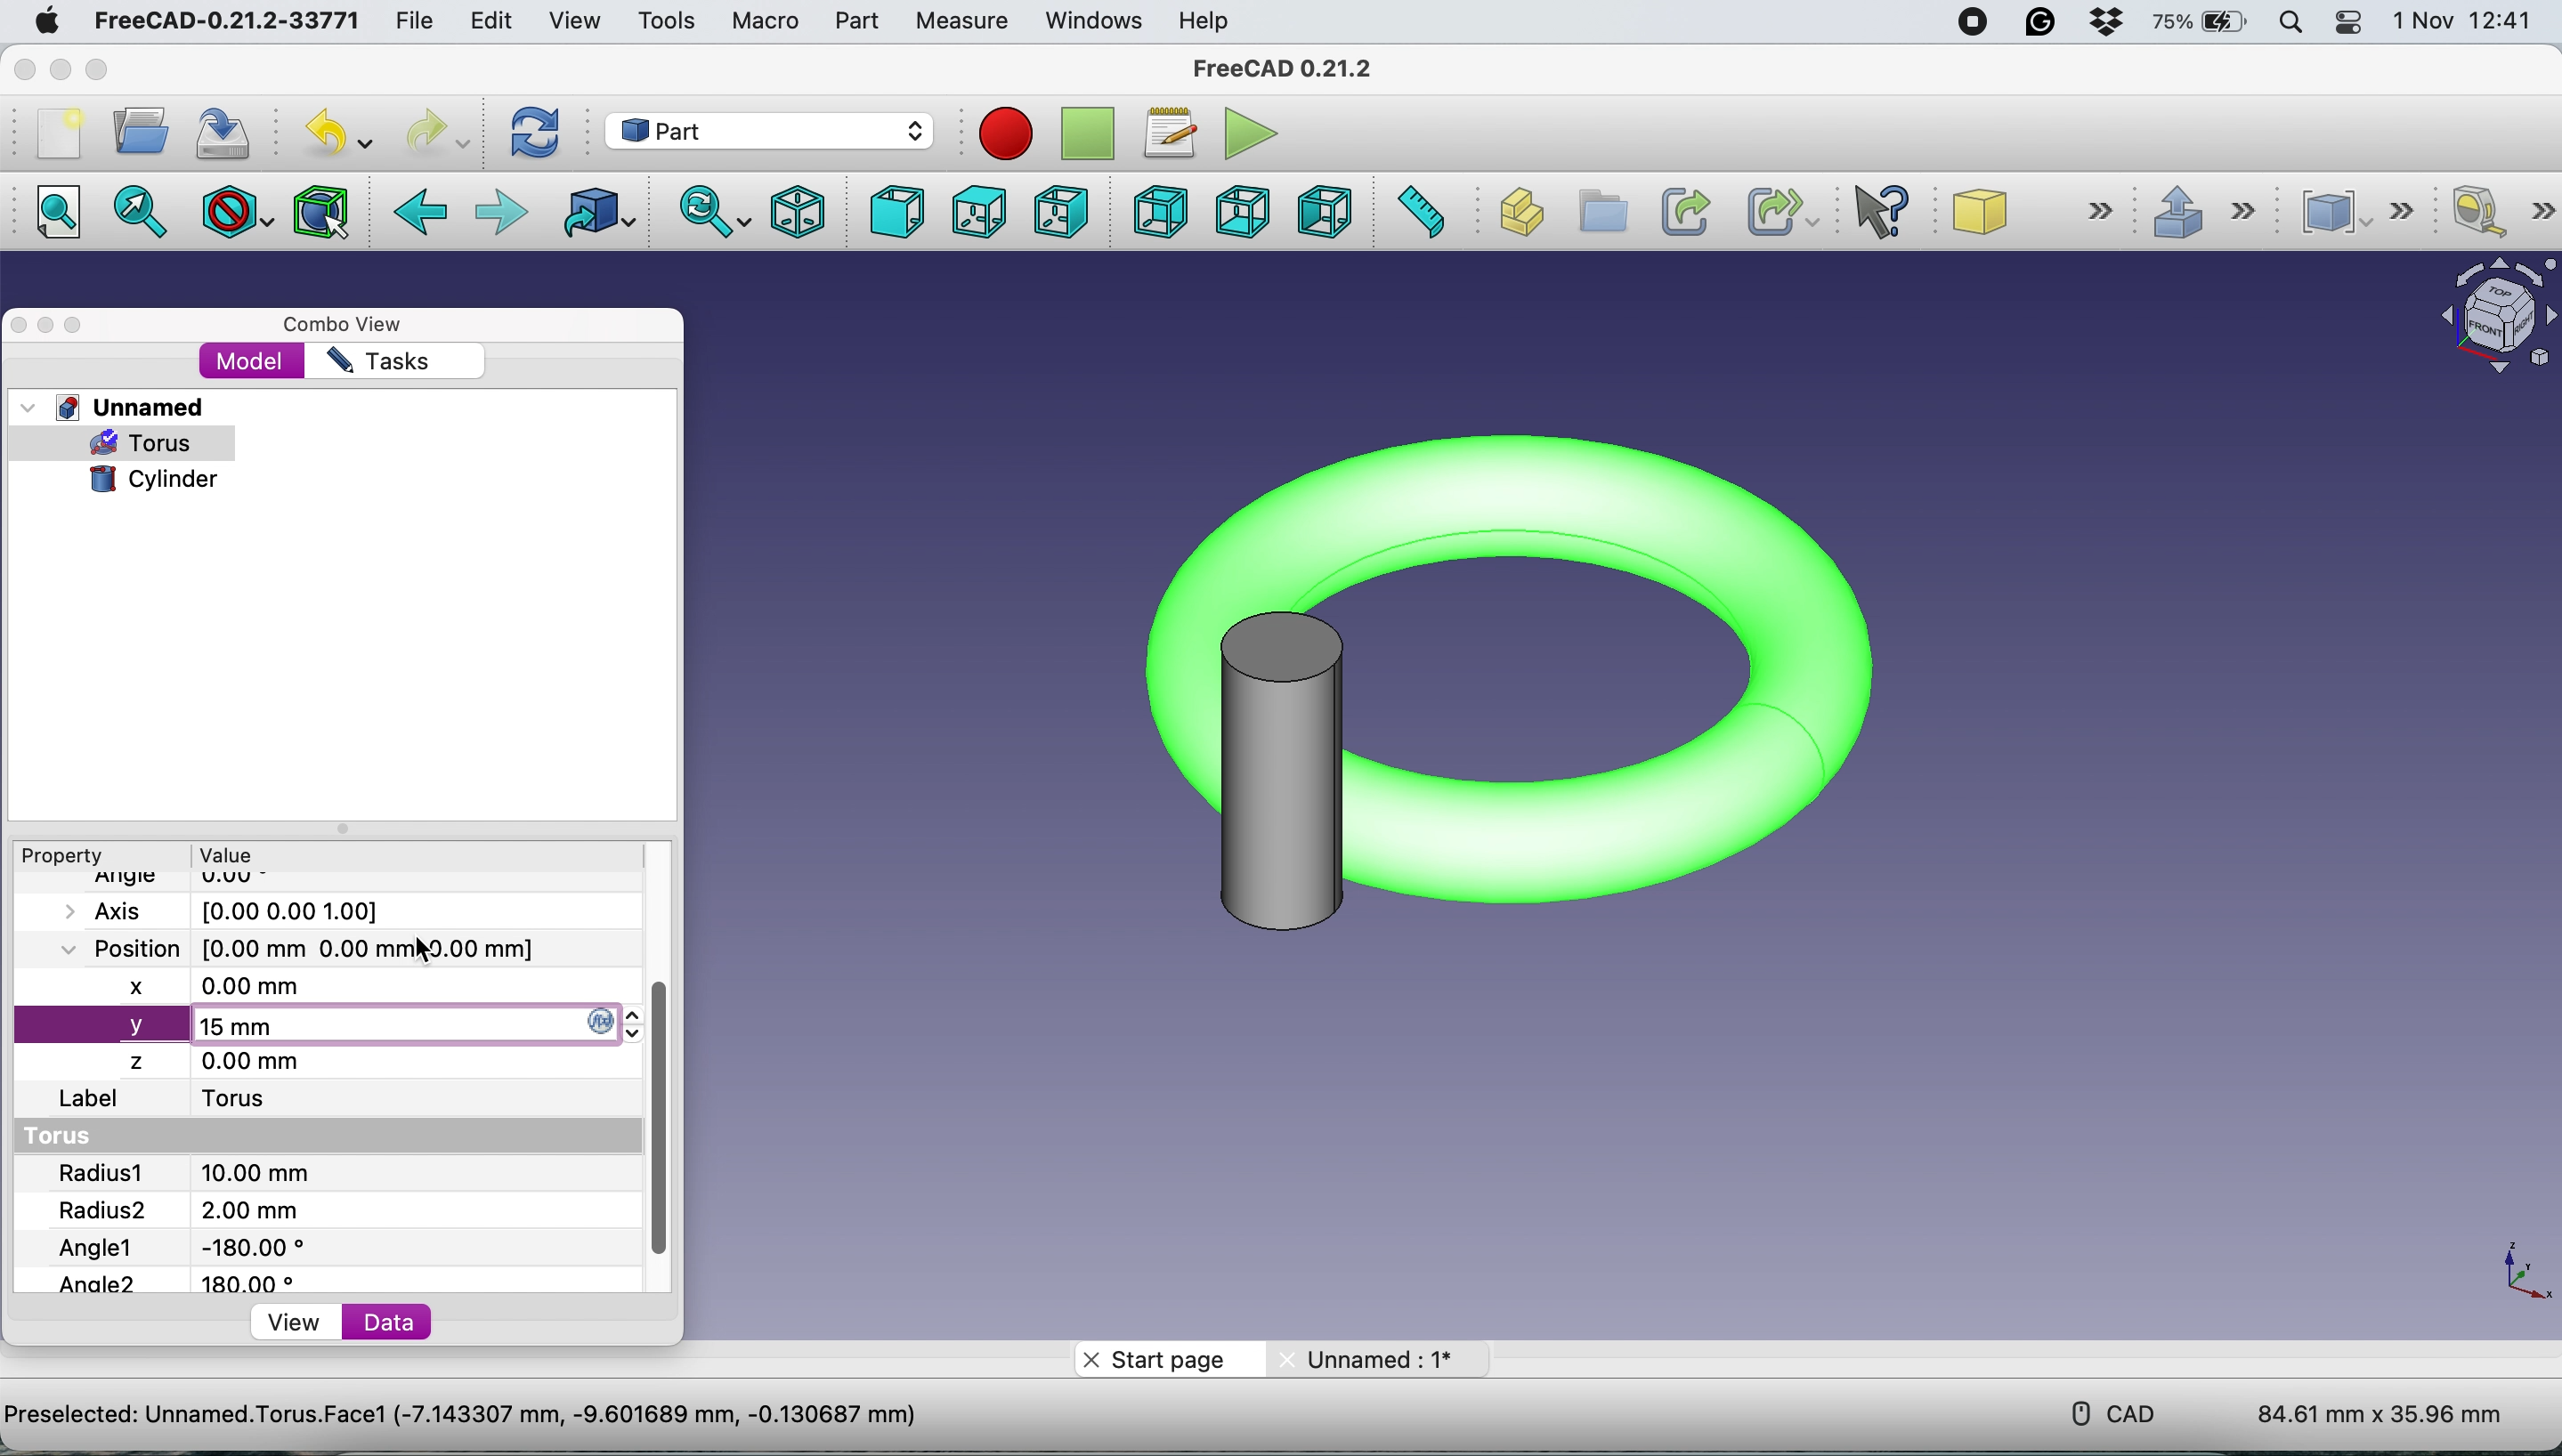 This screenshot has height=1456, width=2562. Describe the element at coordinates (852, 23) in the screenshot. I see `part` at that location.